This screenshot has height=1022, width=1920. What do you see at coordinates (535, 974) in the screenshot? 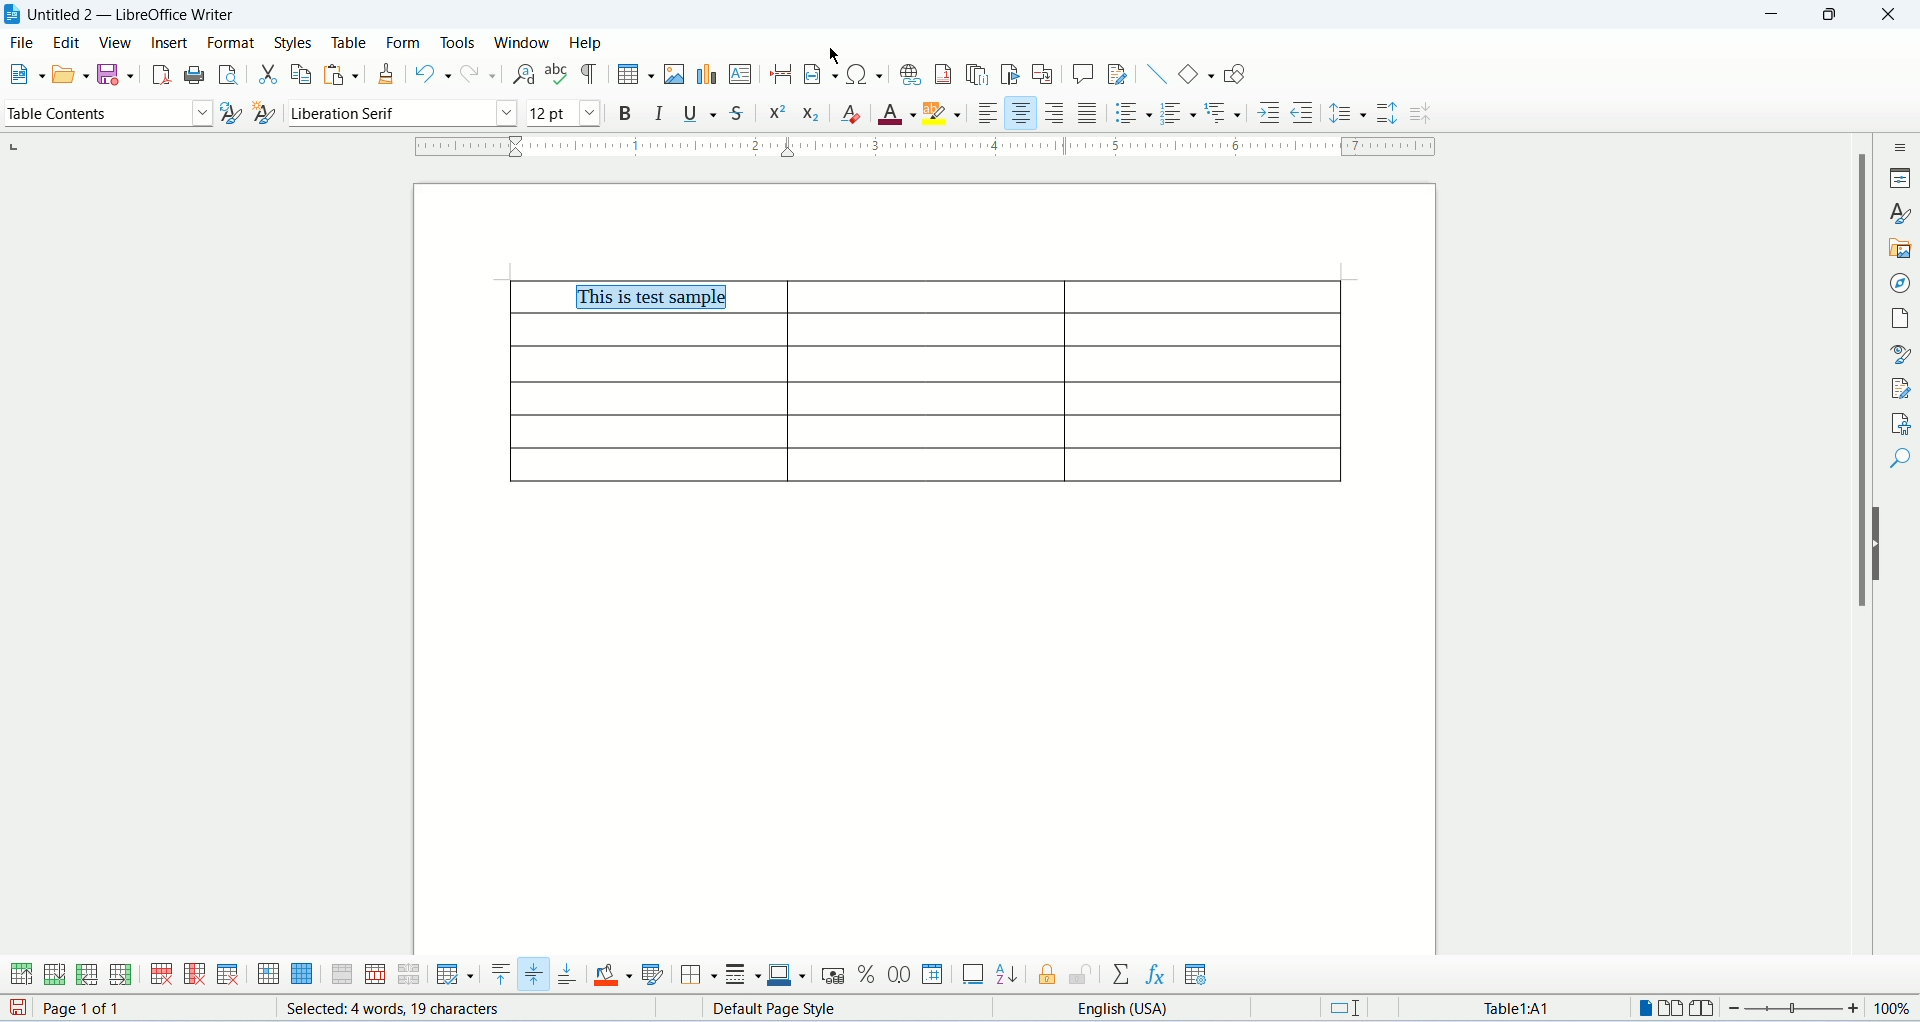
I see `center vertically` at bounding box center [535, 974].